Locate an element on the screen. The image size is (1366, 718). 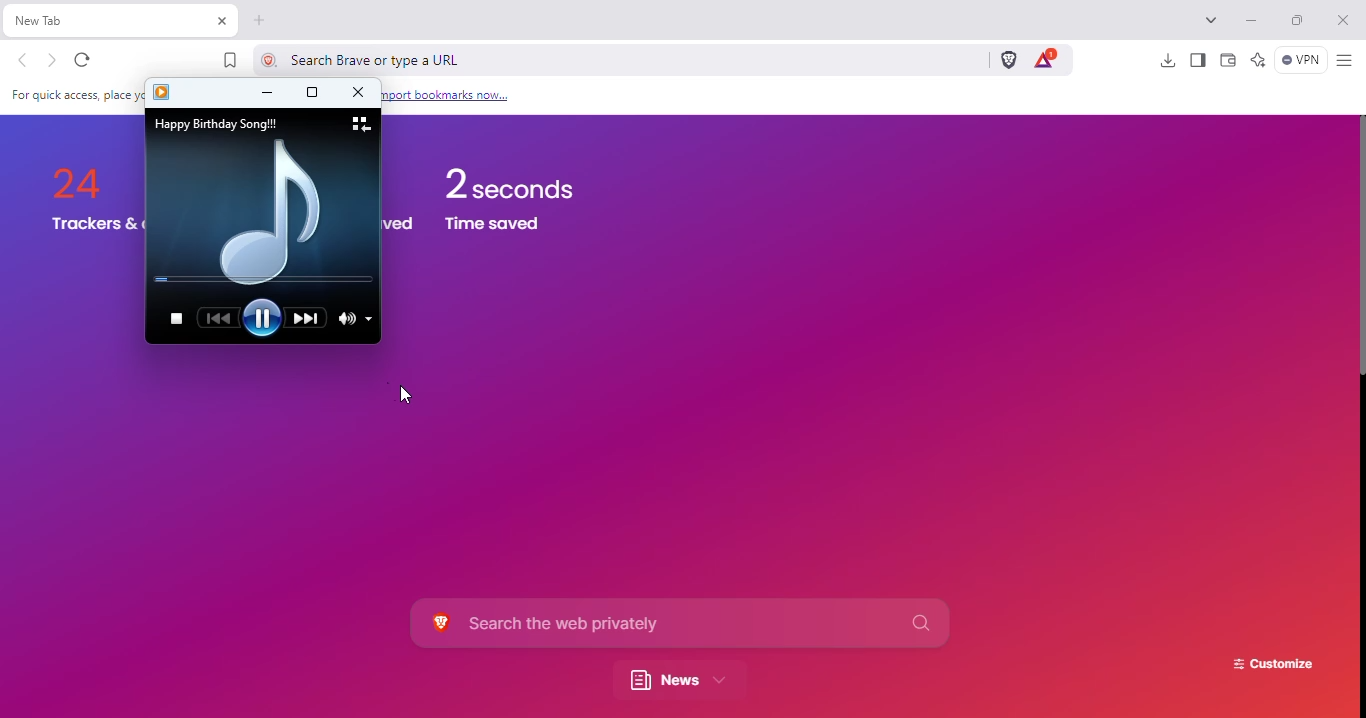
Link is located at coordinates (448, 95).